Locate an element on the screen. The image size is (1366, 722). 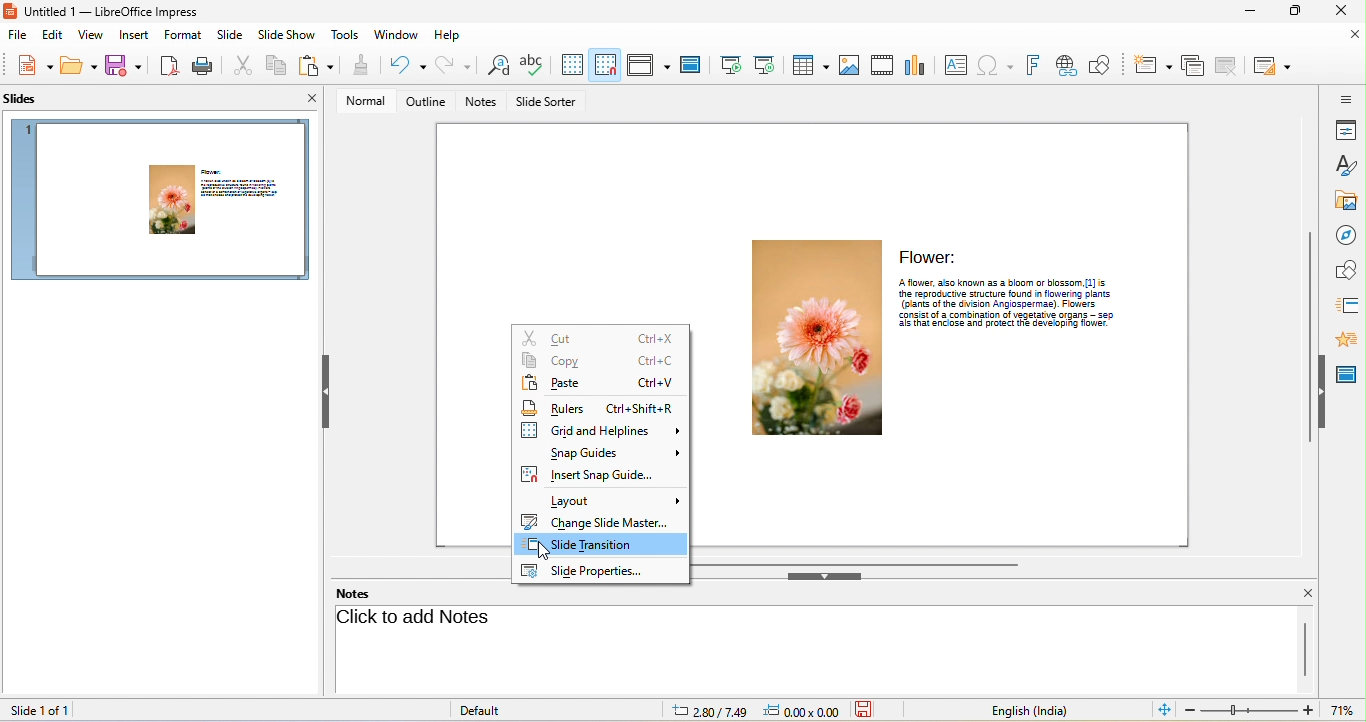
find and replace is located at coordinates (495, 66).